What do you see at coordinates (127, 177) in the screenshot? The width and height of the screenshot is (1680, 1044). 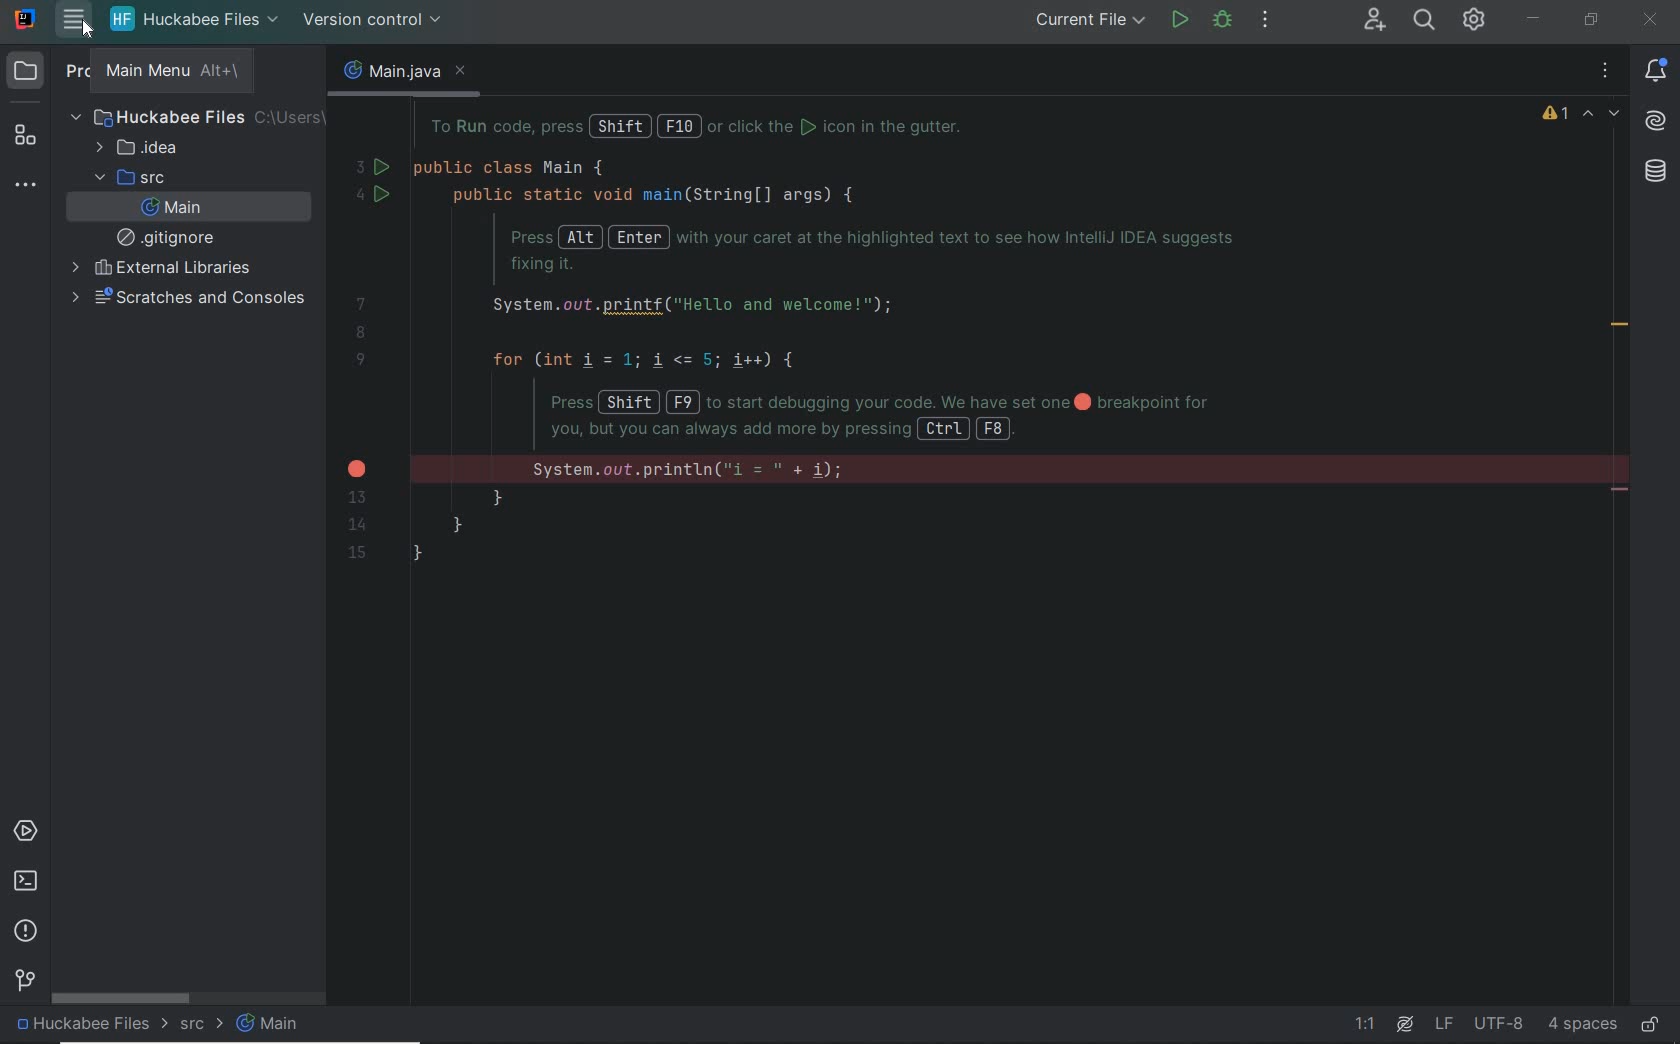 I see `src` at bounding box center [127, 177].